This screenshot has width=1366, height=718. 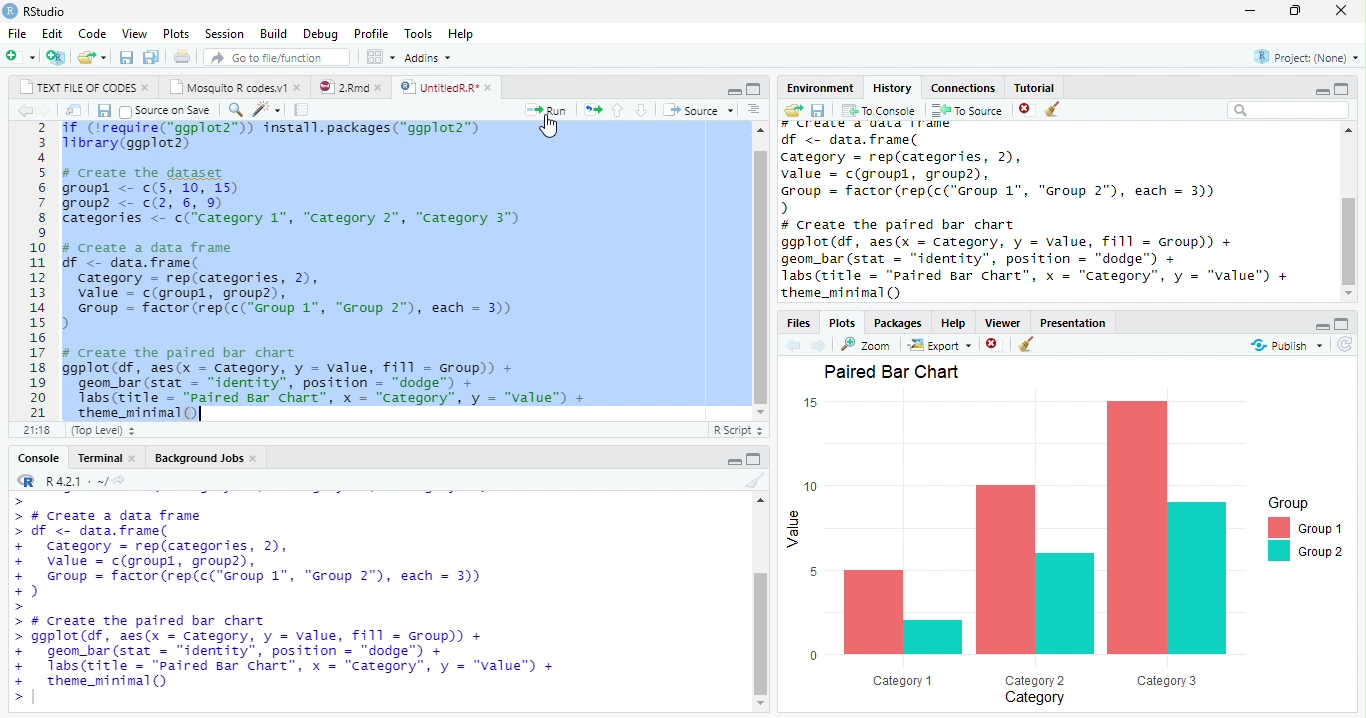 I want to click on viewer, so click(x=1003, y=322).